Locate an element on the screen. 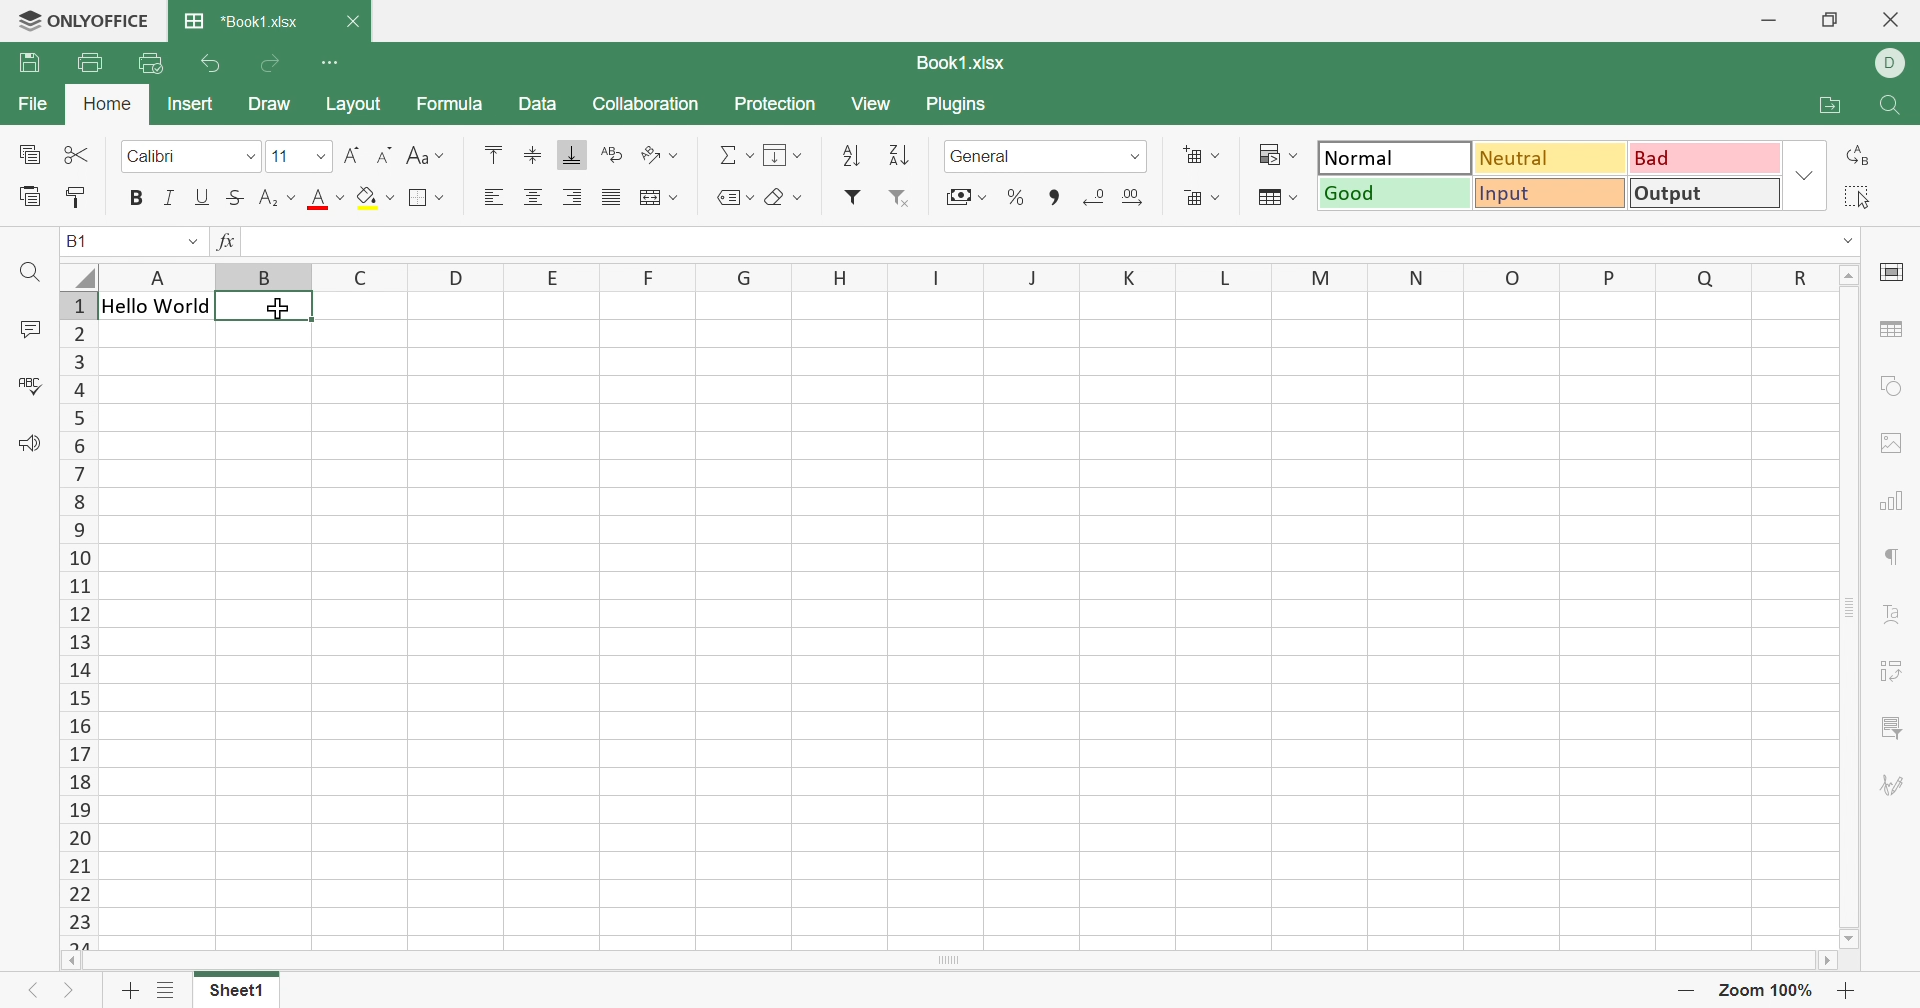 Image resolution: width=1920 pixels, height=1008 pixels. Feedback & Support is located at coordinates (31, 444).